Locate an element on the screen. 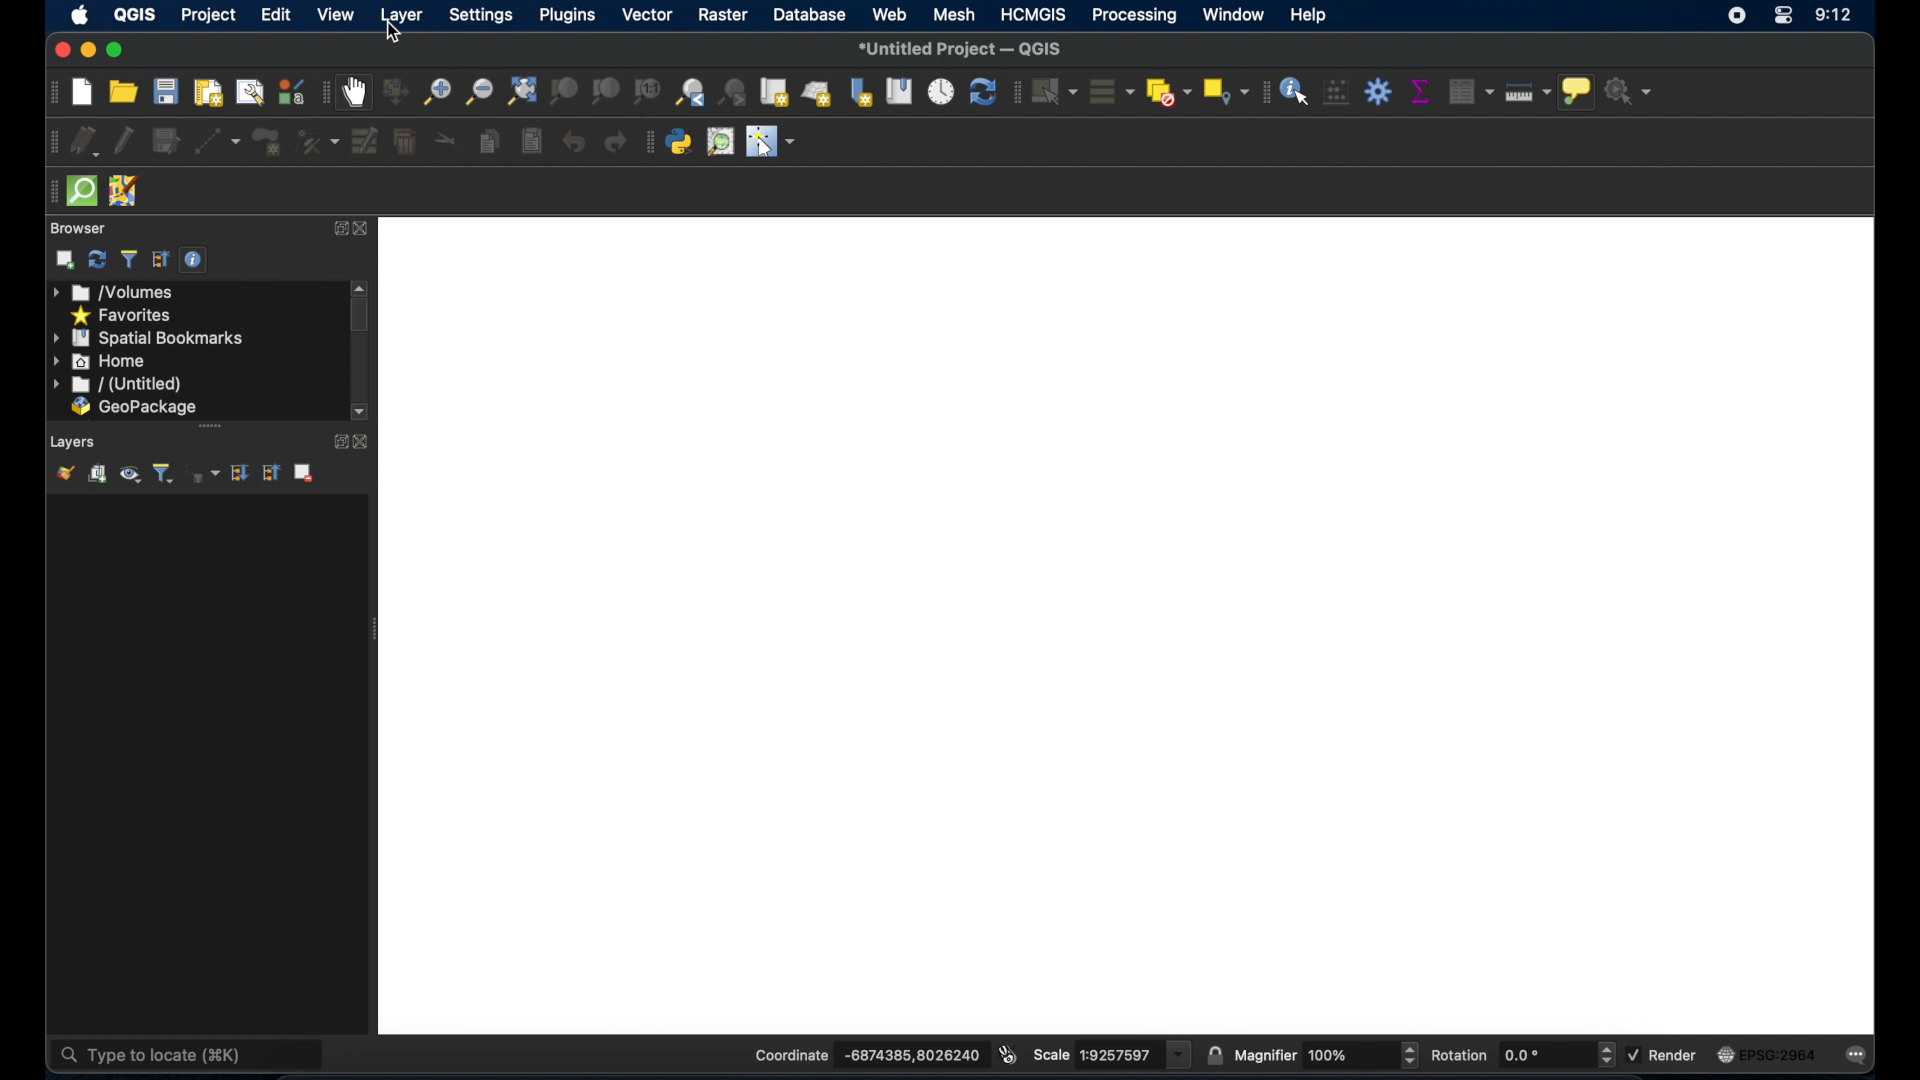  lock scale is located at coordinates (1211, 1054).